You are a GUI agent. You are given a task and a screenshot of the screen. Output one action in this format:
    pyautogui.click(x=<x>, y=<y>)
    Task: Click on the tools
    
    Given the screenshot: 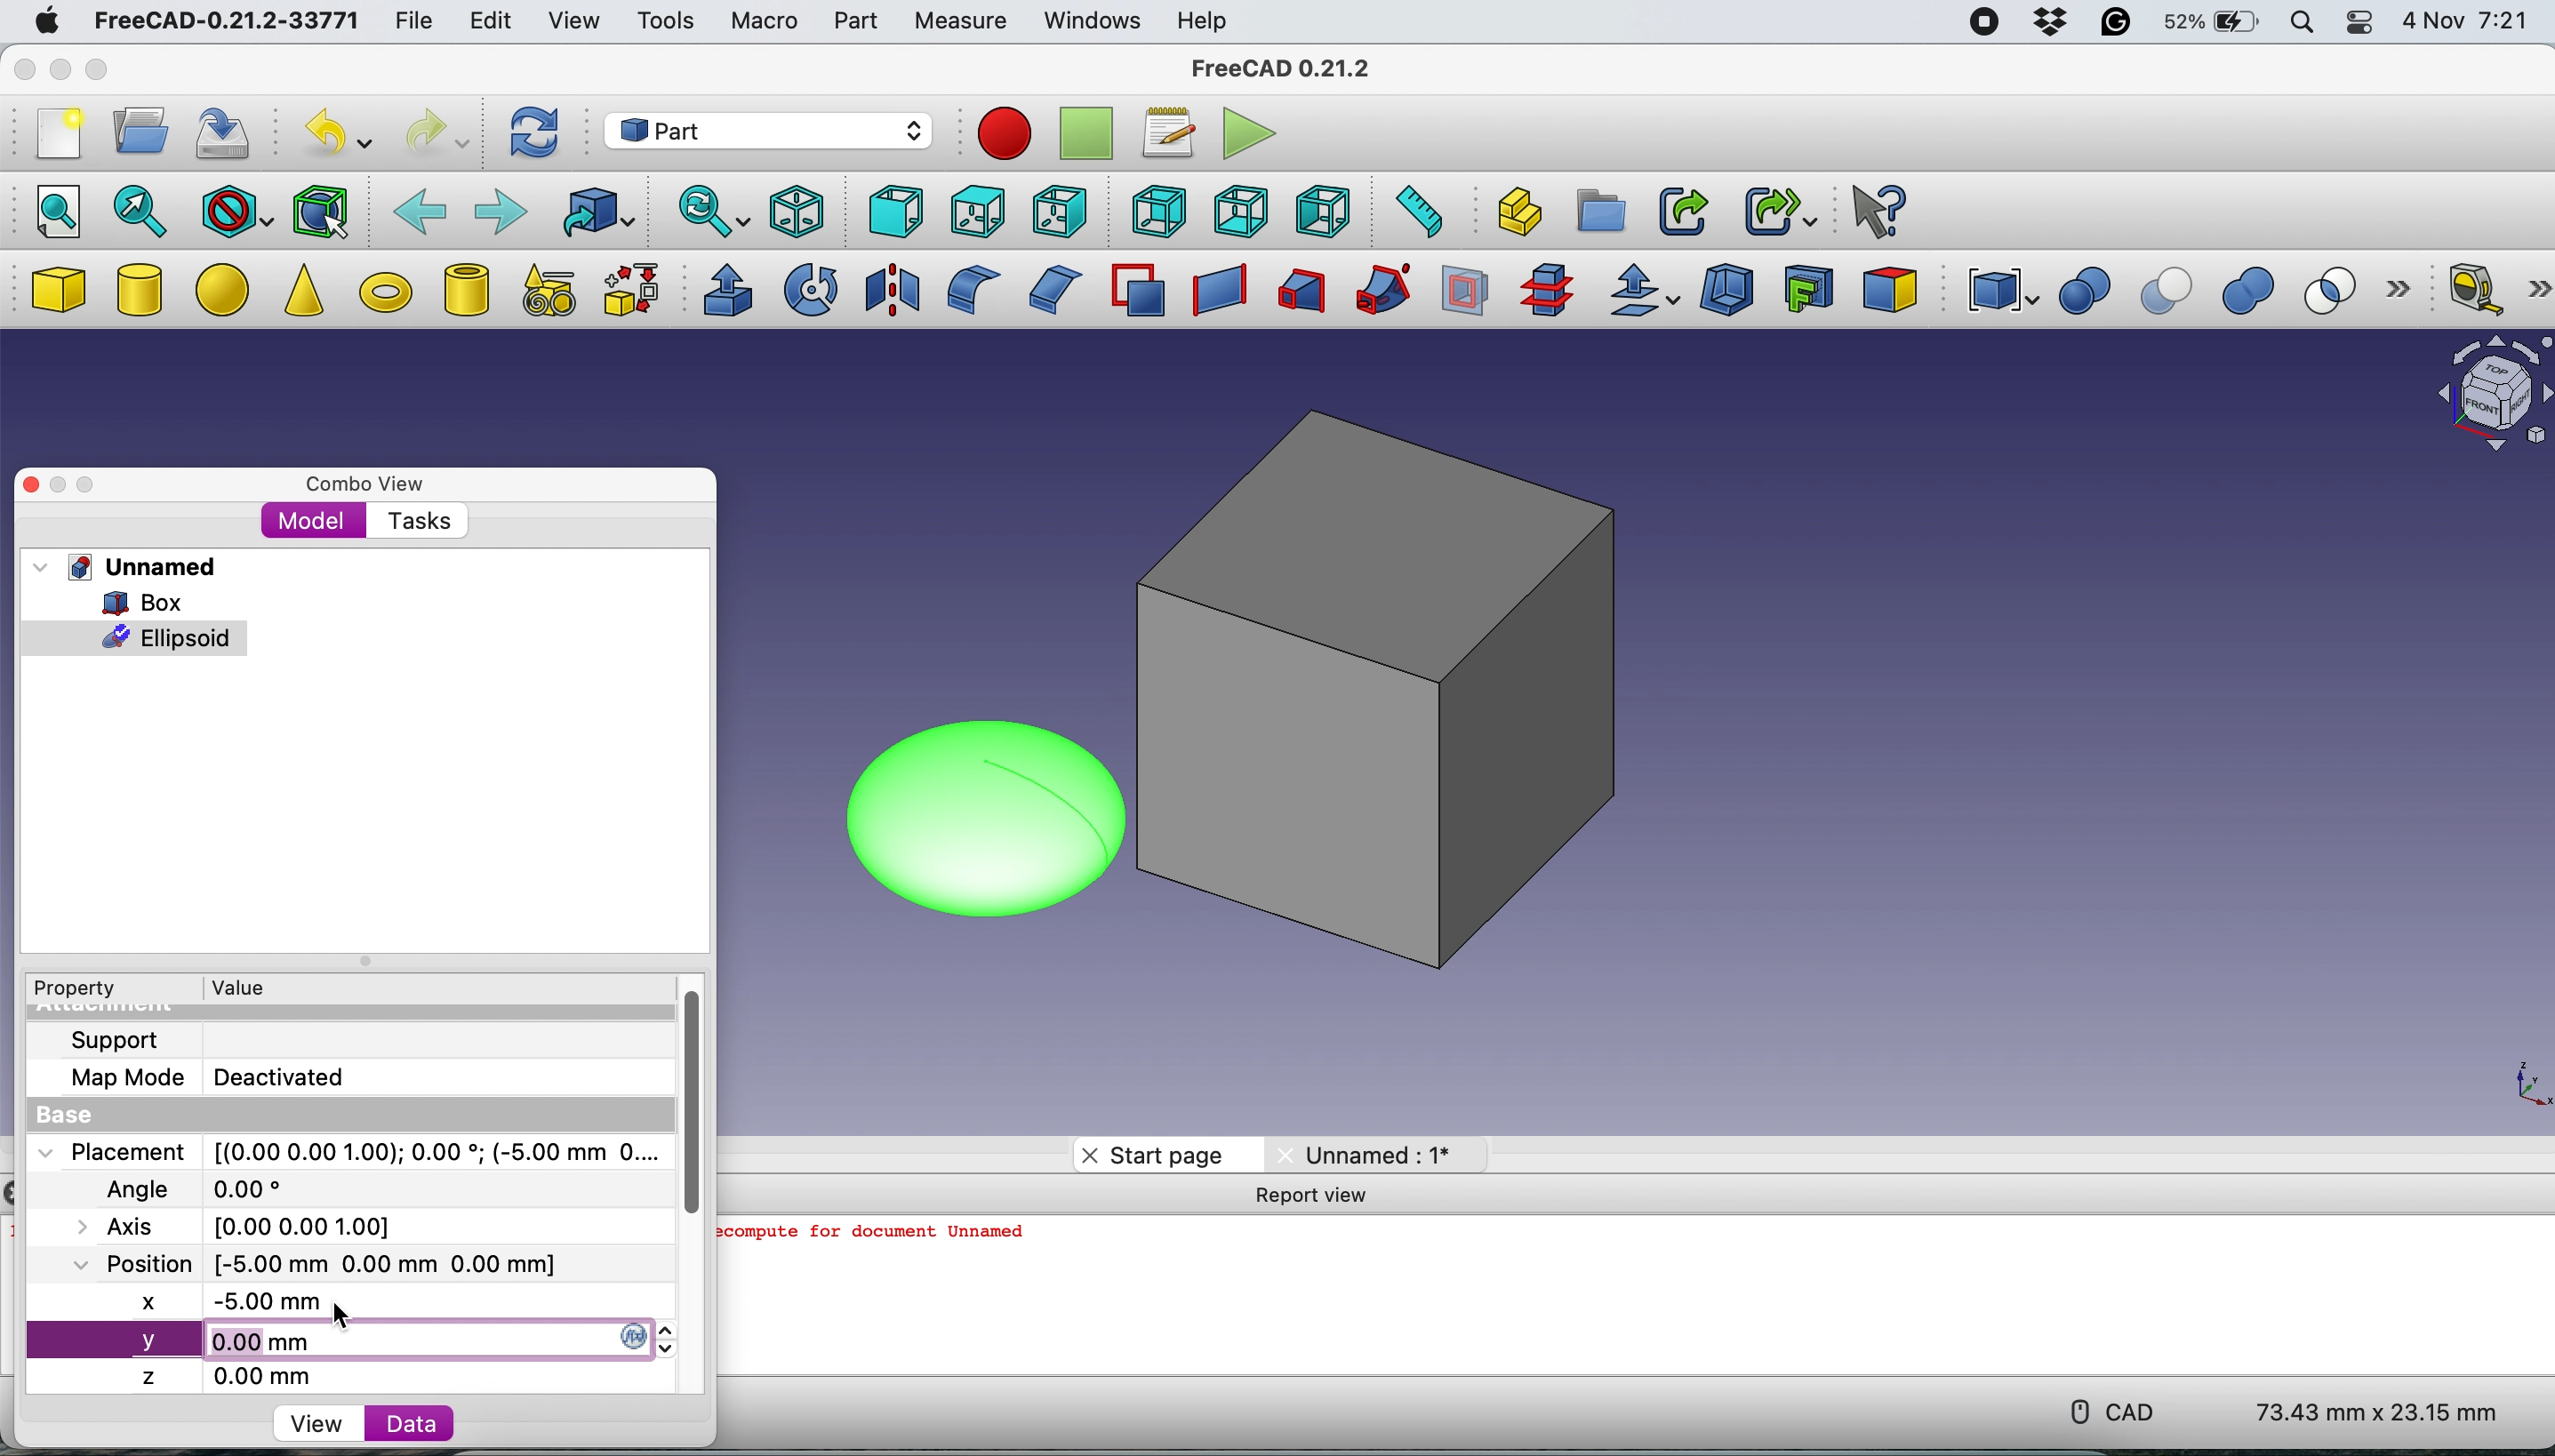 What is the action you would take?
    pyautogui.click(x=671, y=26)
    